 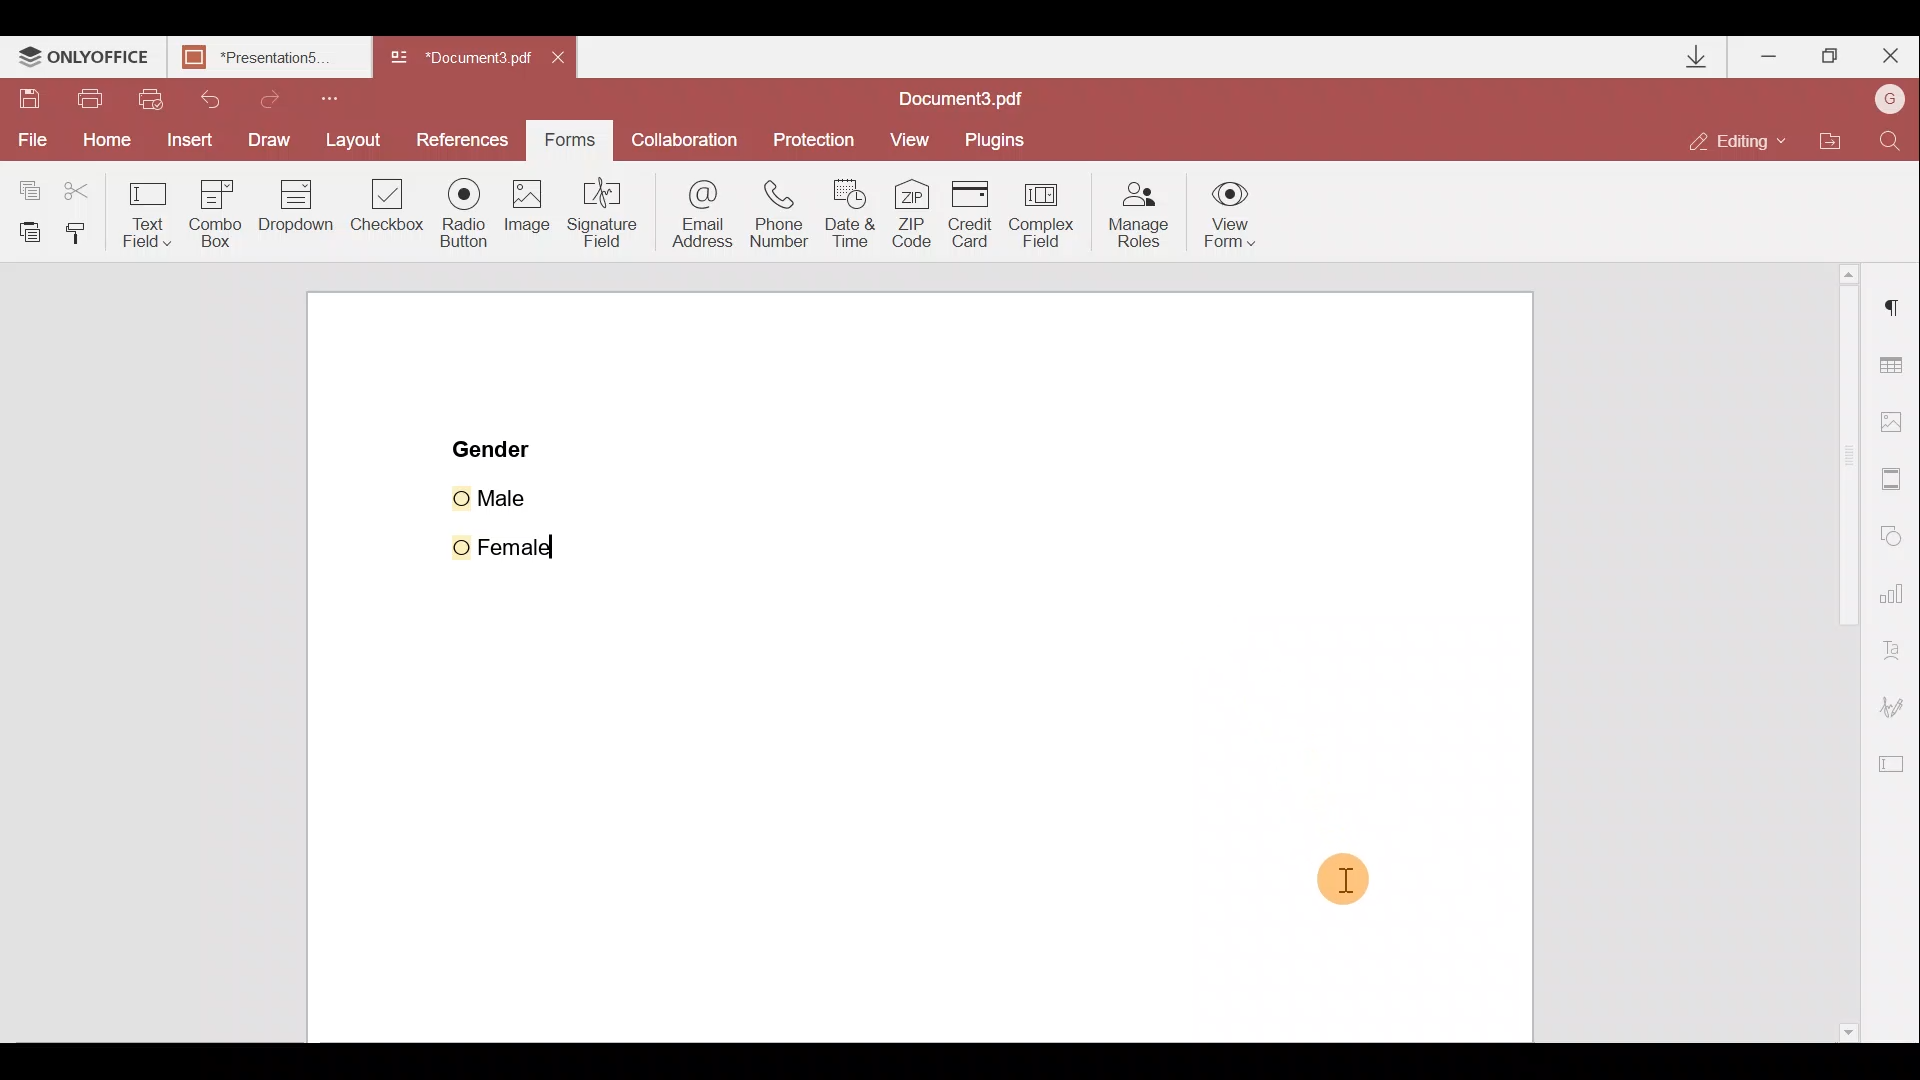 What do you see at coordinates (912, 214) in the screenshot?
I see `ZIP code` at bounding box center [912, 214].